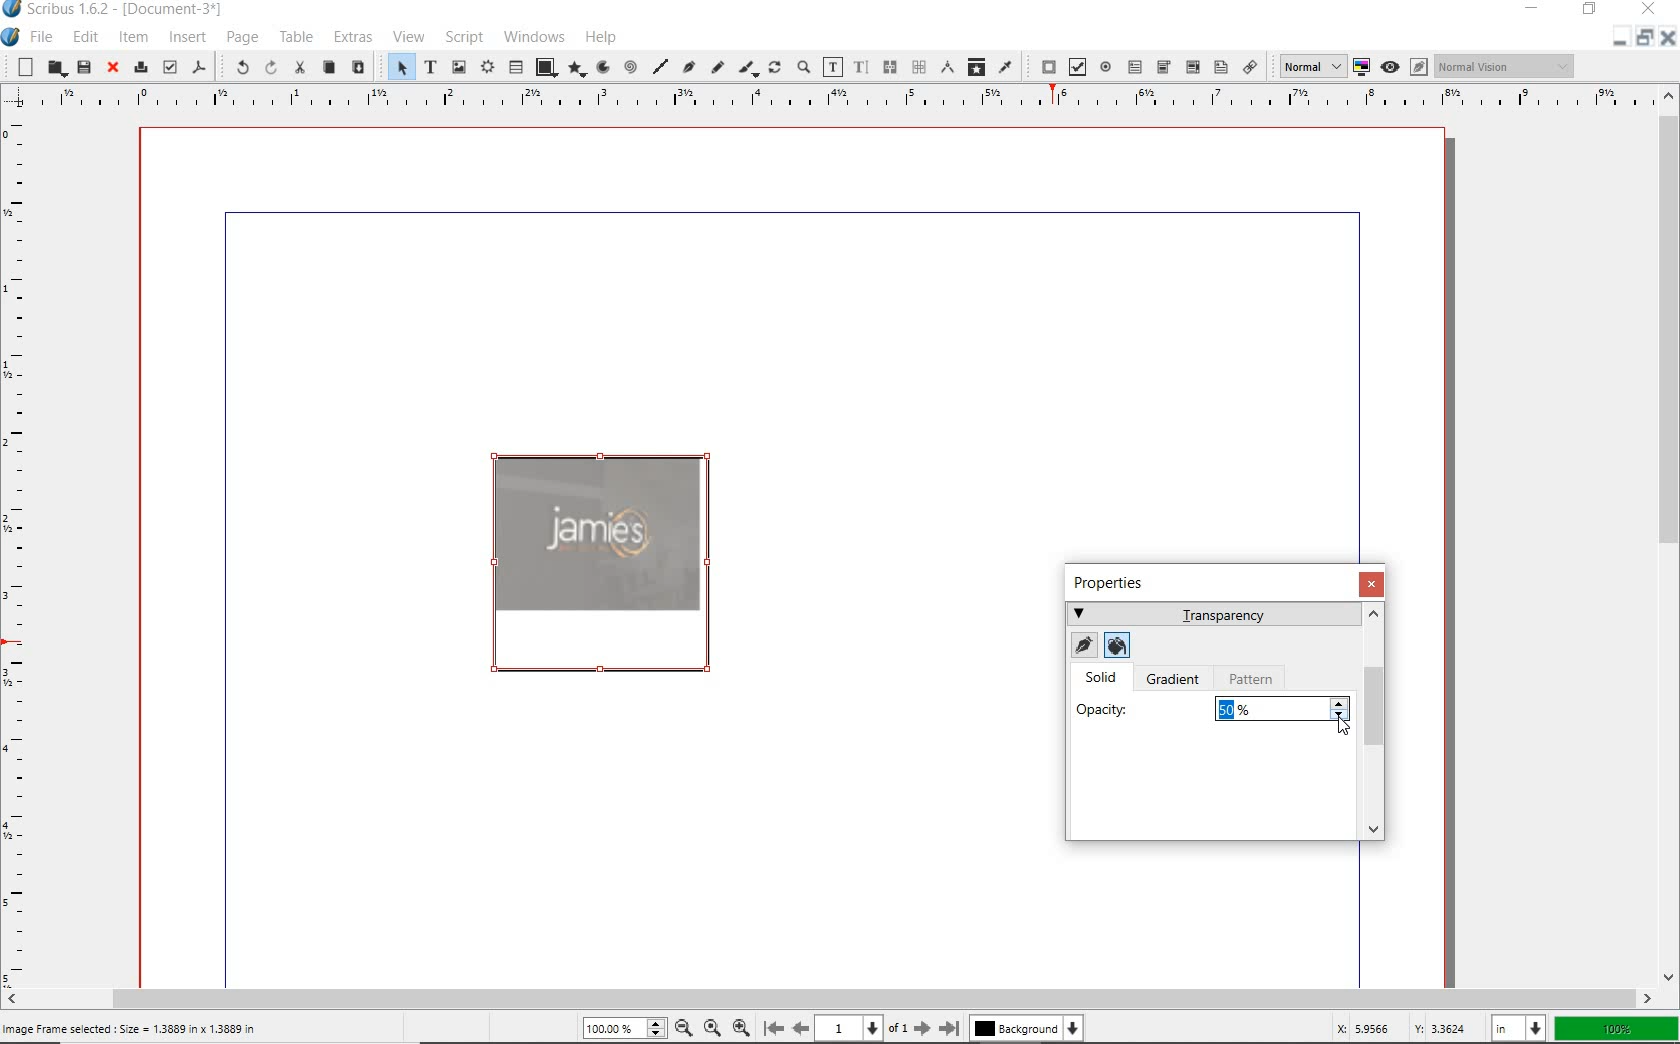 Image resolution: width=1680 pixels, height=1044 pixels. I want to click on paste, so click(360, 68).